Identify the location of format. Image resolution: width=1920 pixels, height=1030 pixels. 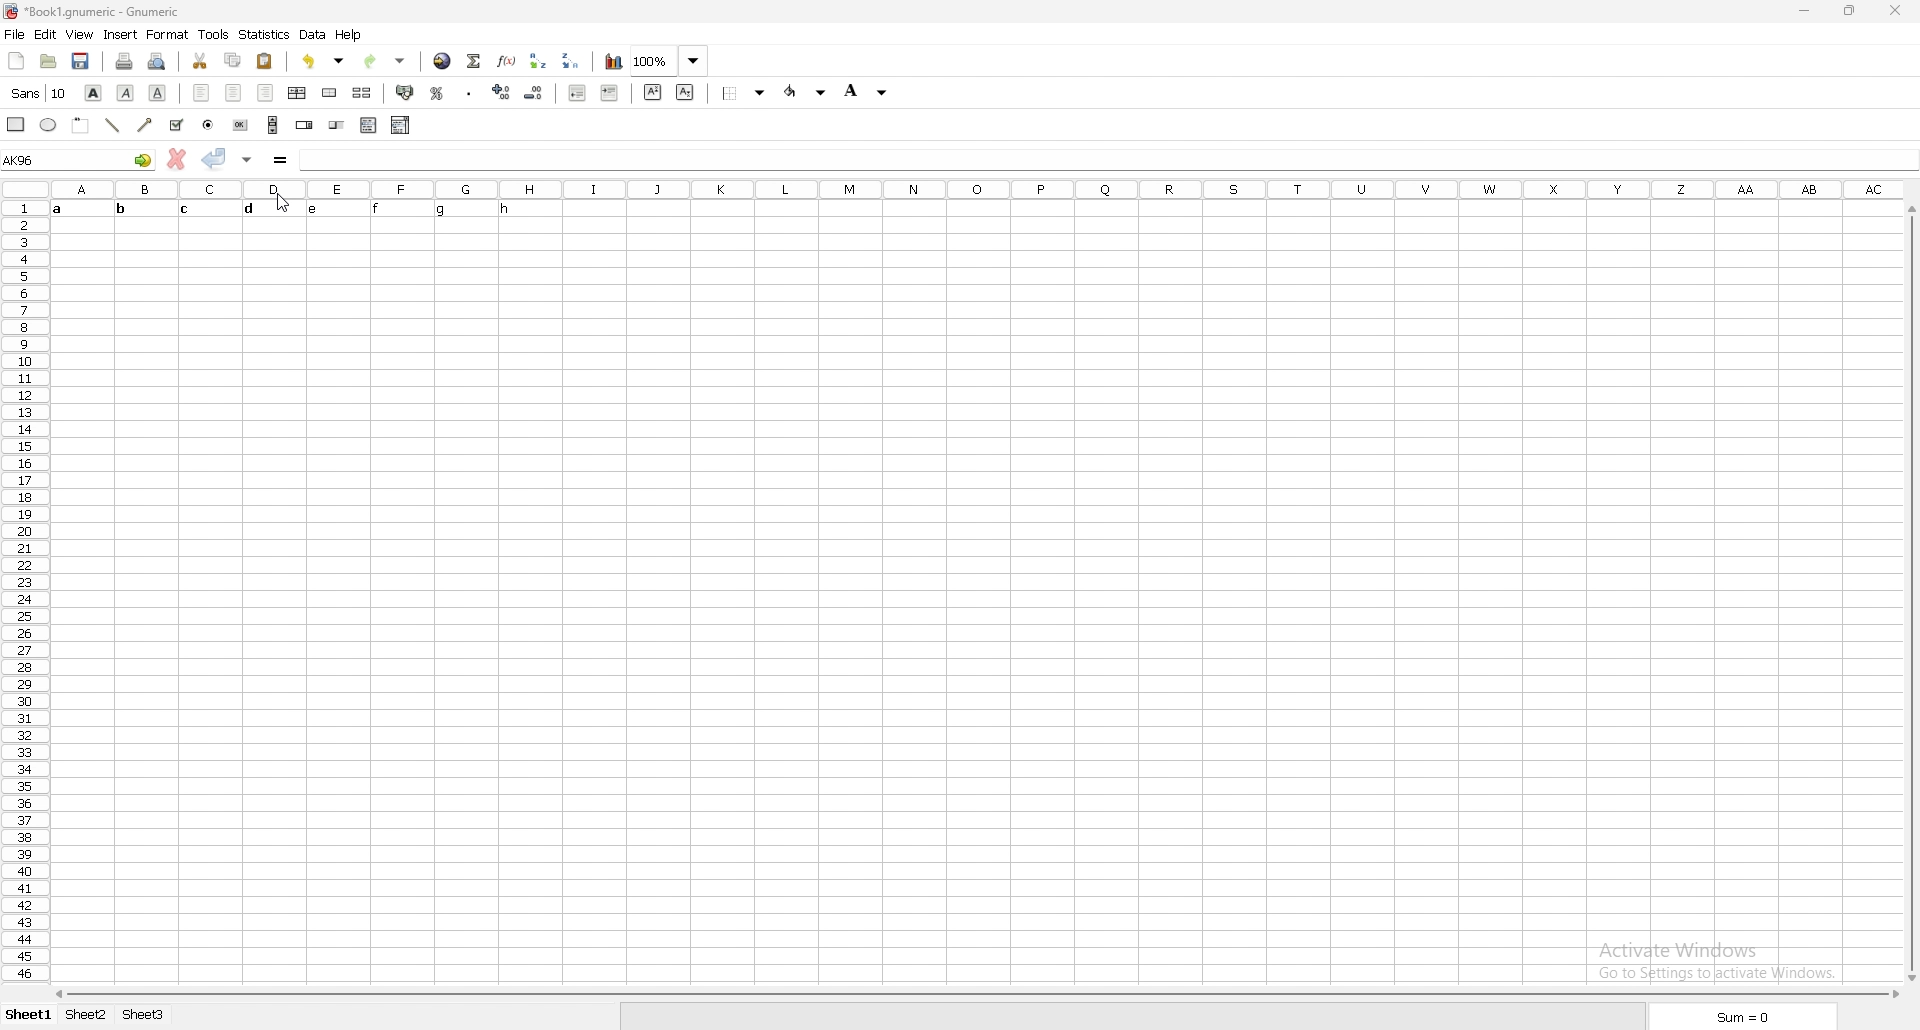
(168, 35).